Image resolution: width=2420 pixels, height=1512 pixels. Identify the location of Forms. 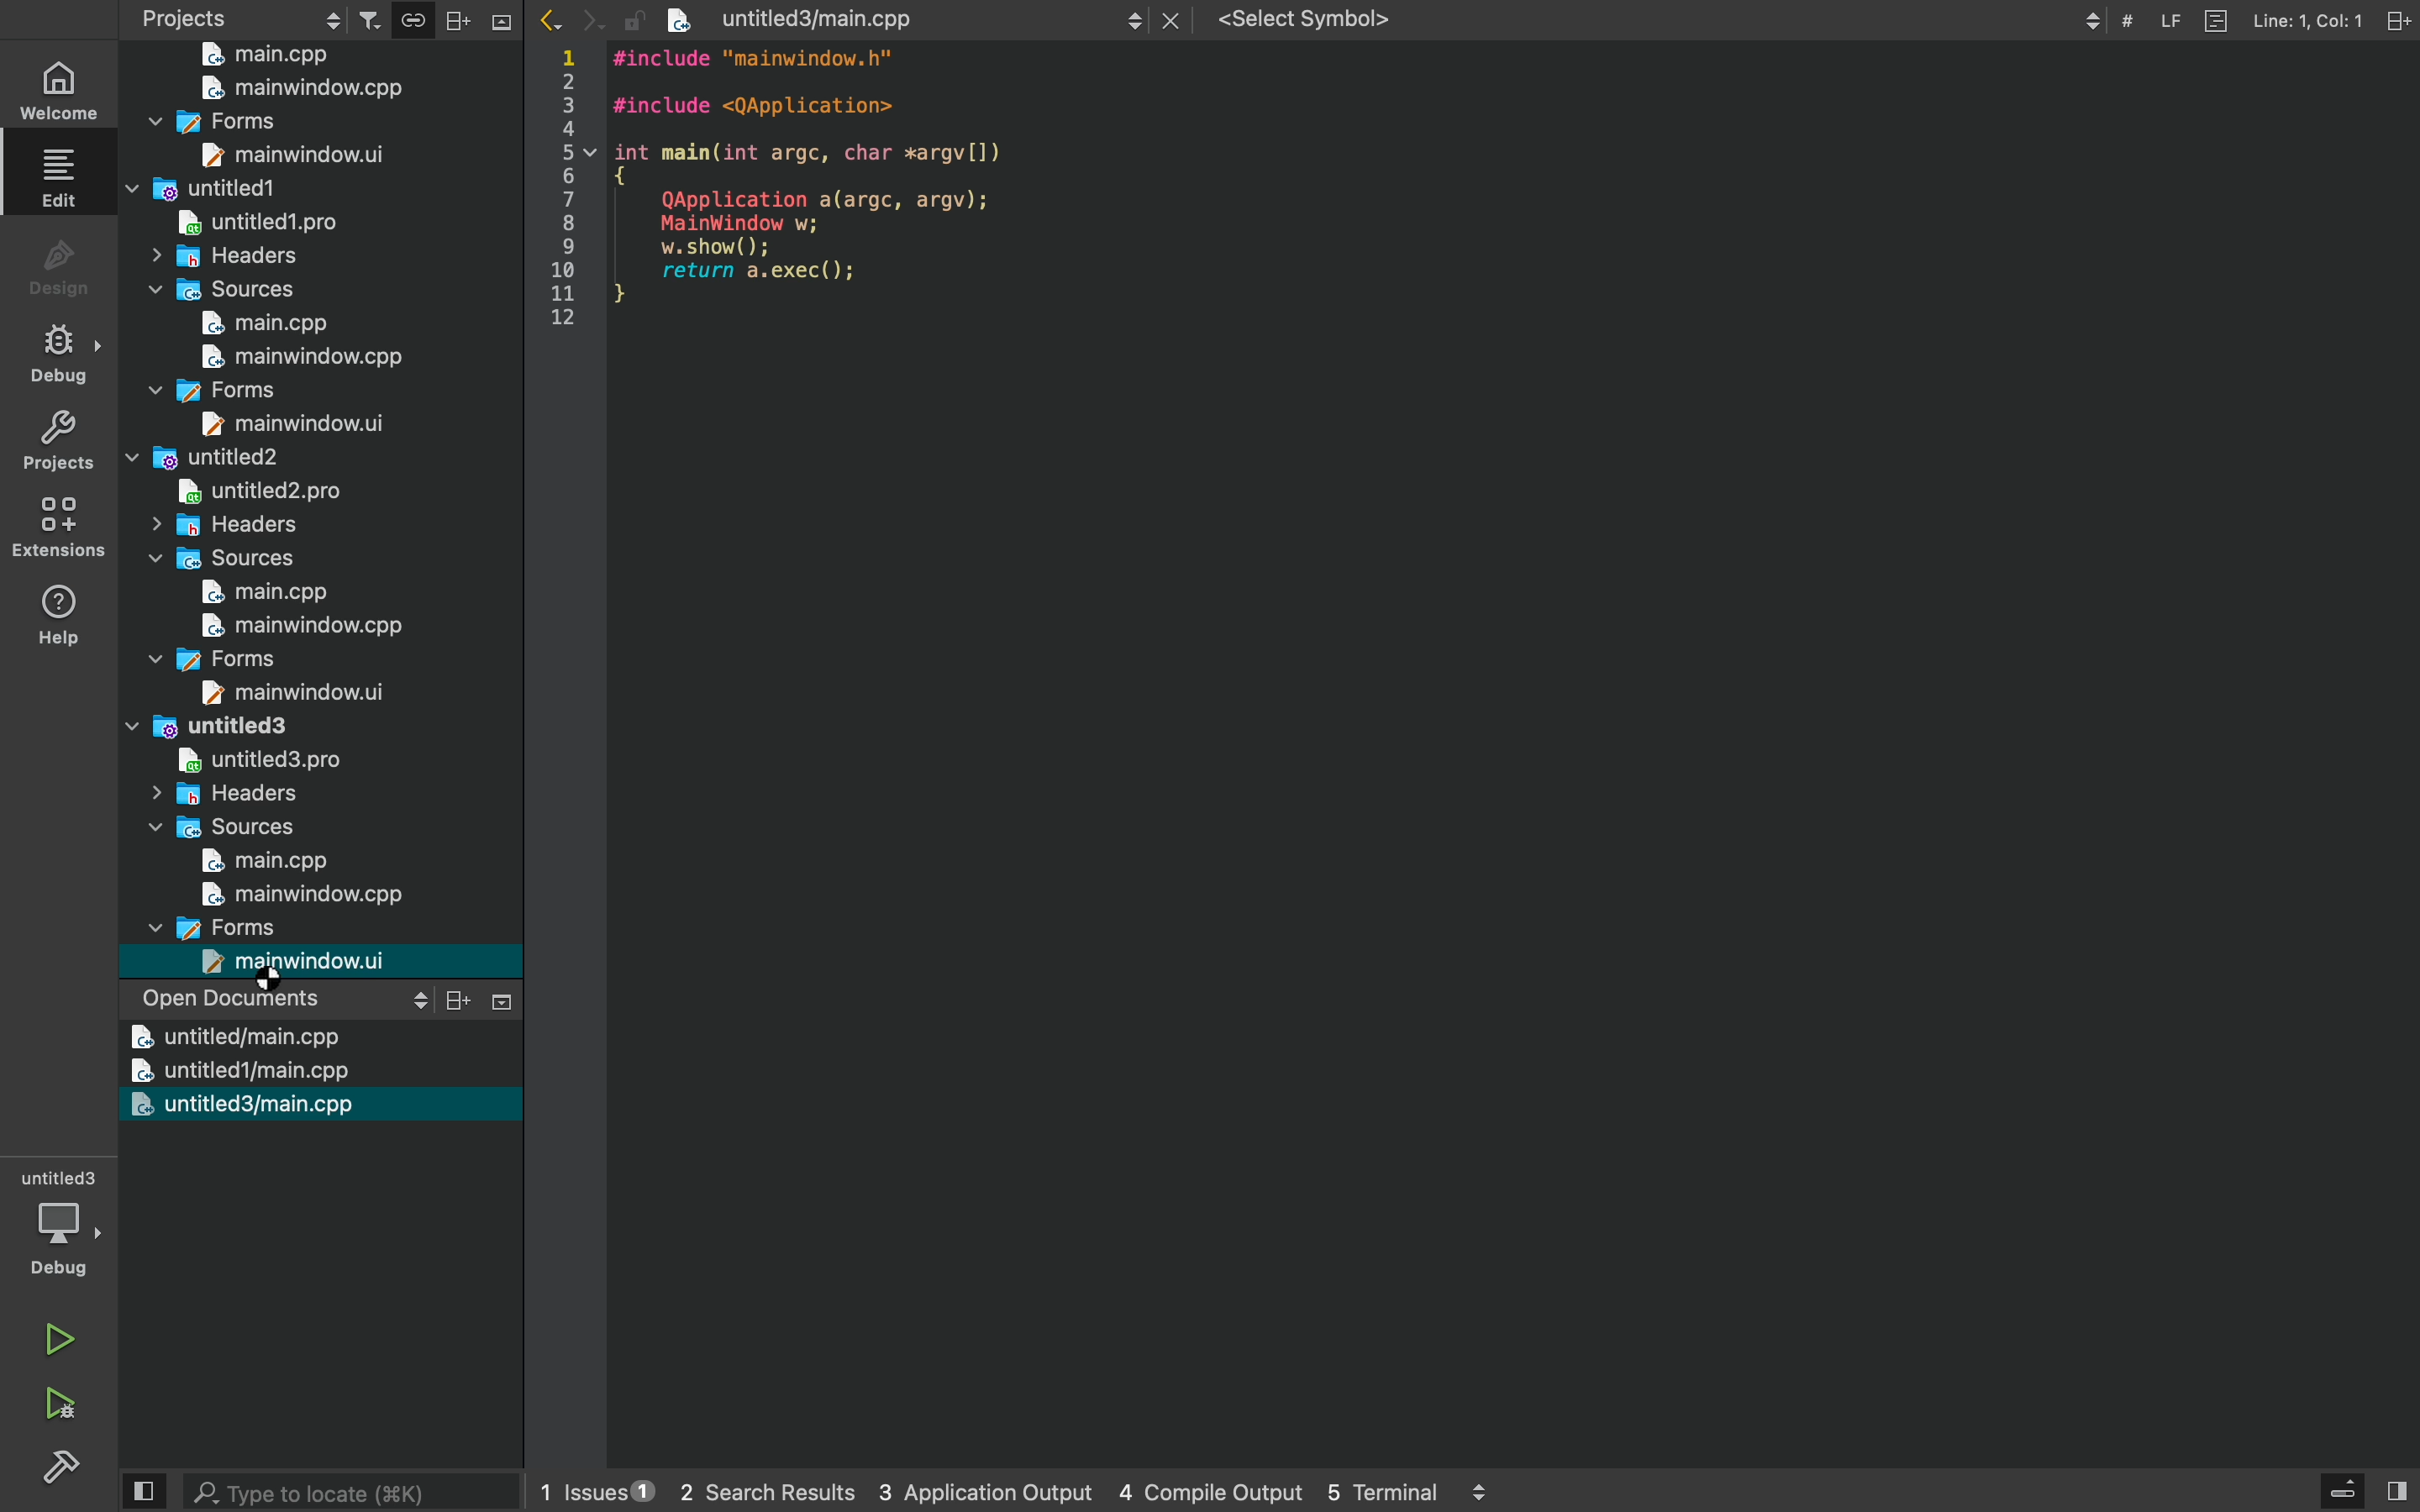
(271, 422).